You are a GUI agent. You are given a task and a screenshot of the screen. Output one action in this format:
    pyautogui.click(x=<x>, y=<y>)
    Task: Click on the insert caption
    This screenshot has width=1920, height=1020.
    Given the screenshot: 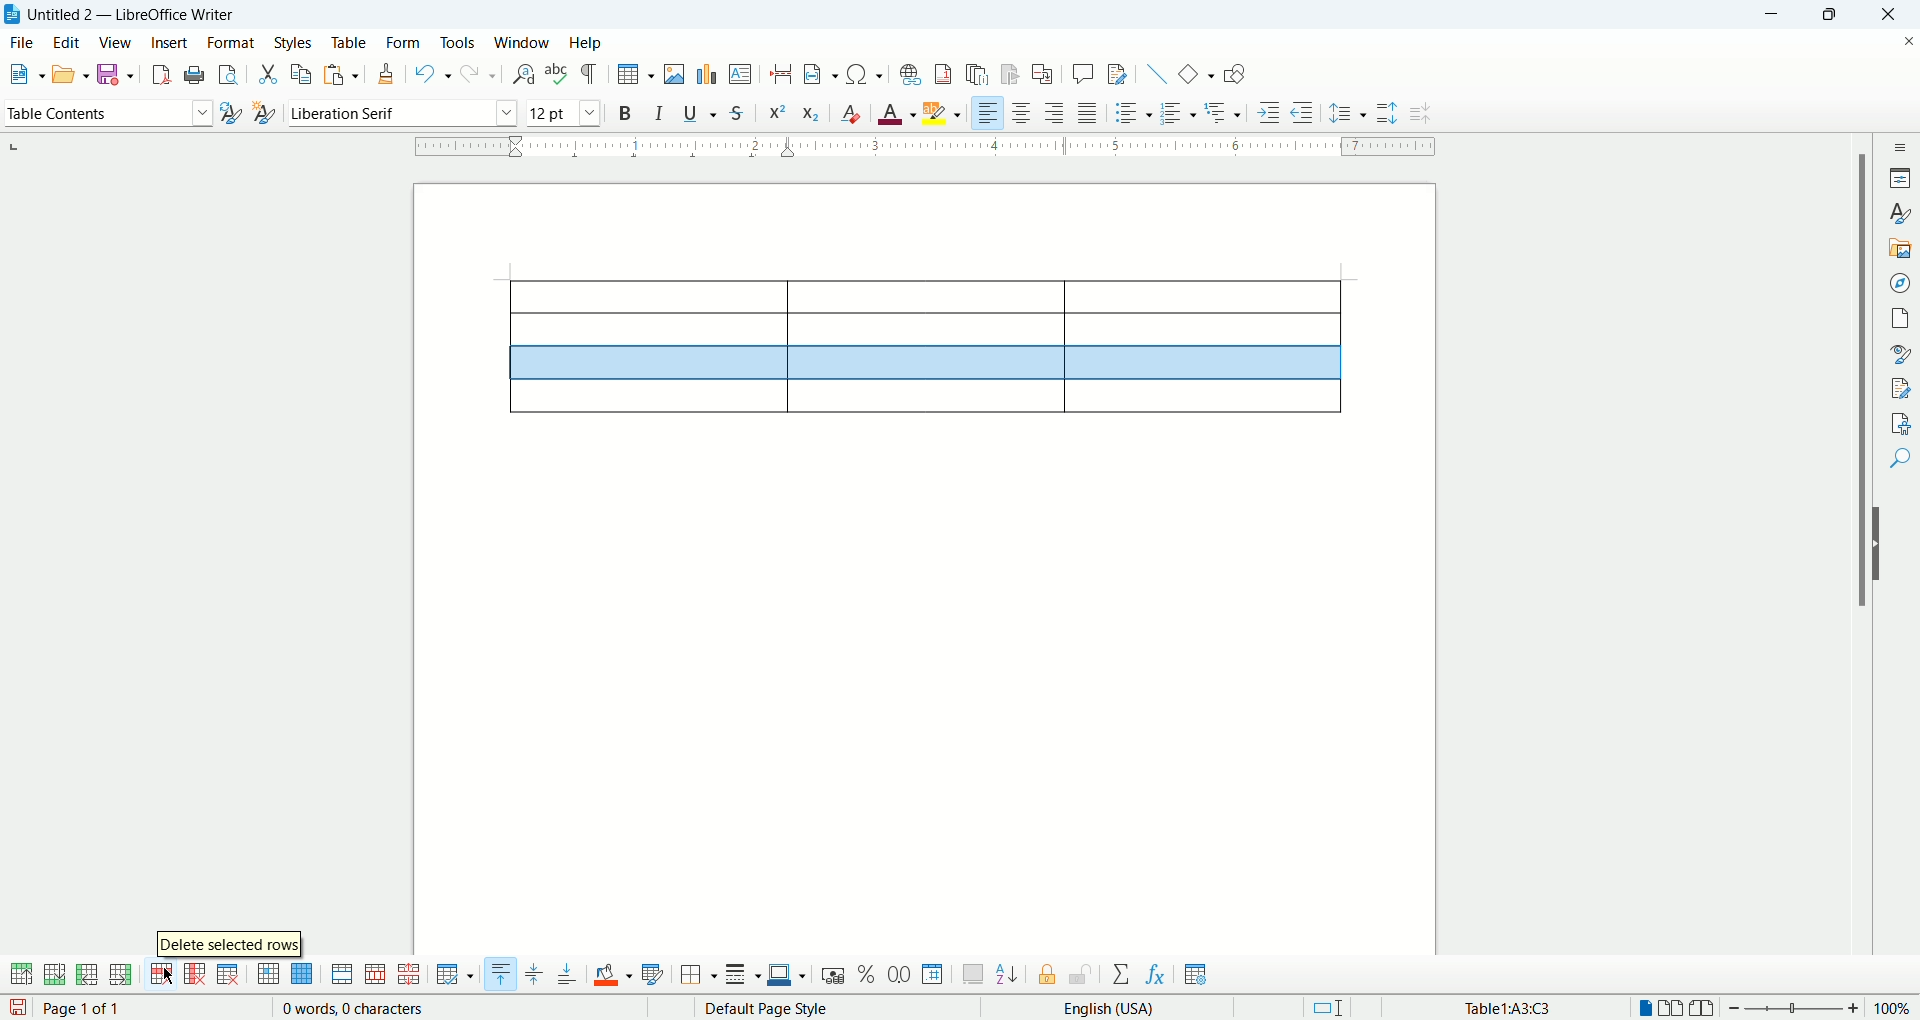 What is the action you would take?
    pyautogui.click(x=974, y=979)
    